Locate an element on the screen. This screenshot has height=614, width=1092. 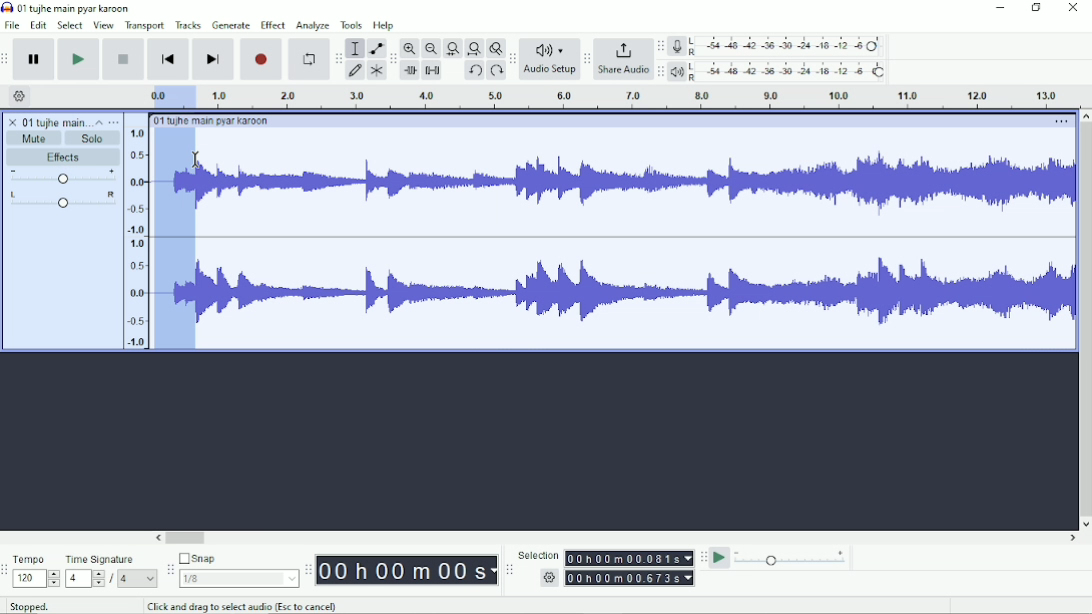
01 tujhe main pyar karoon is located at coordinates (215, 121).